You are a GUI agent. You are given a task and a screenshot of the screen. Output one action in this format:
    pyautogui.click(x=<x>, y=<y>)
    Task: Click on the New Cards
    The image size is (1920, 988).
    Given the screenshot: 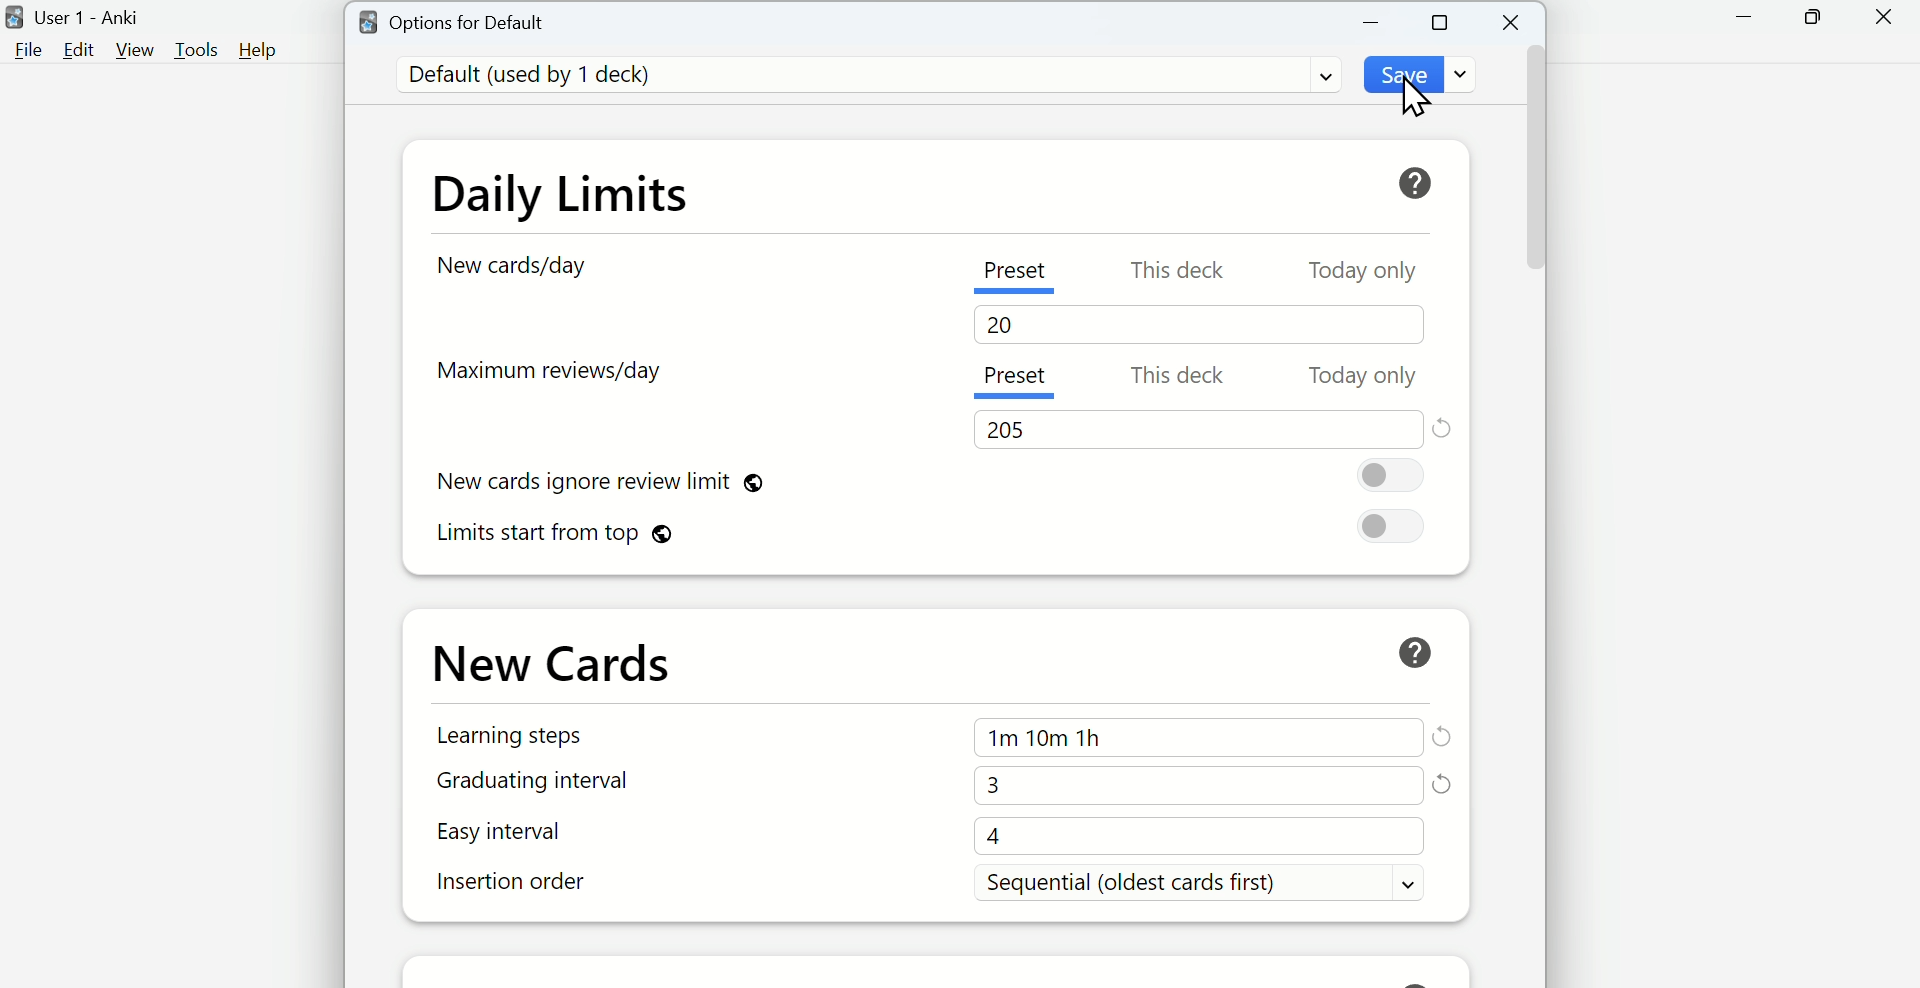 What is the action you would take?
    pyautogui.click(x=571, y=659)
    